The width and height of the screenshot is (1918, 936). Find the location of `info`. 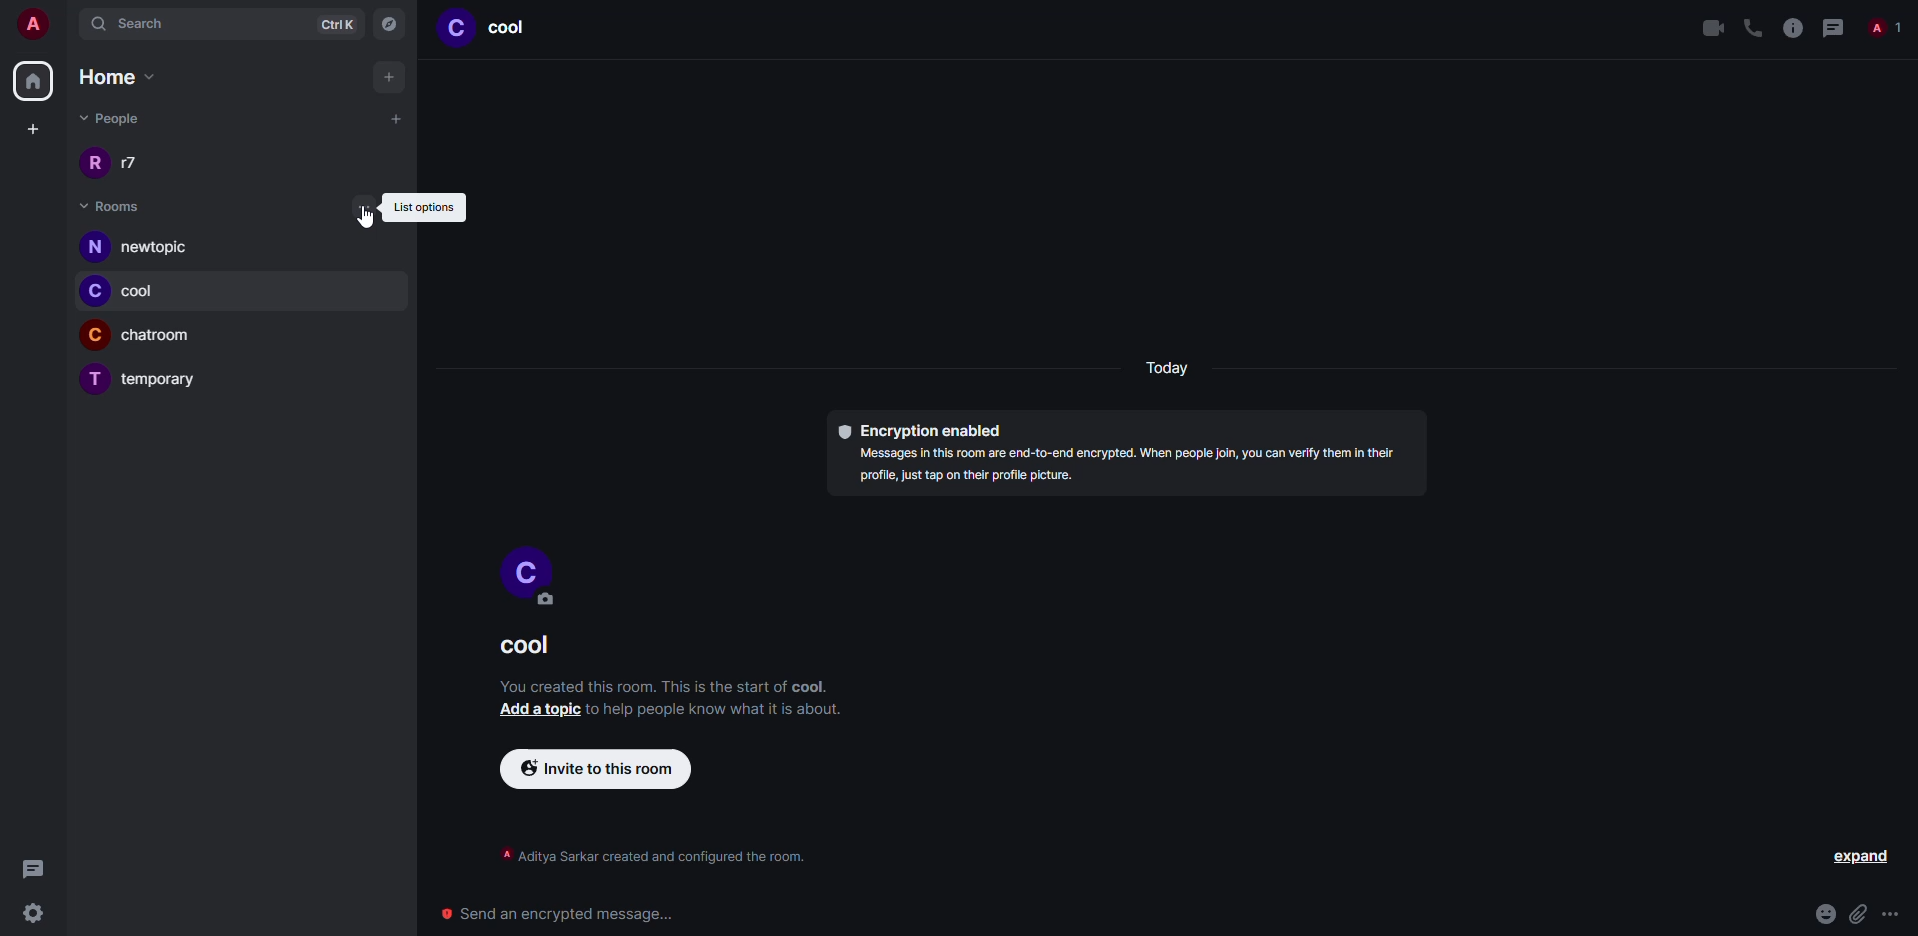

info is located at coordinates (660, 852).